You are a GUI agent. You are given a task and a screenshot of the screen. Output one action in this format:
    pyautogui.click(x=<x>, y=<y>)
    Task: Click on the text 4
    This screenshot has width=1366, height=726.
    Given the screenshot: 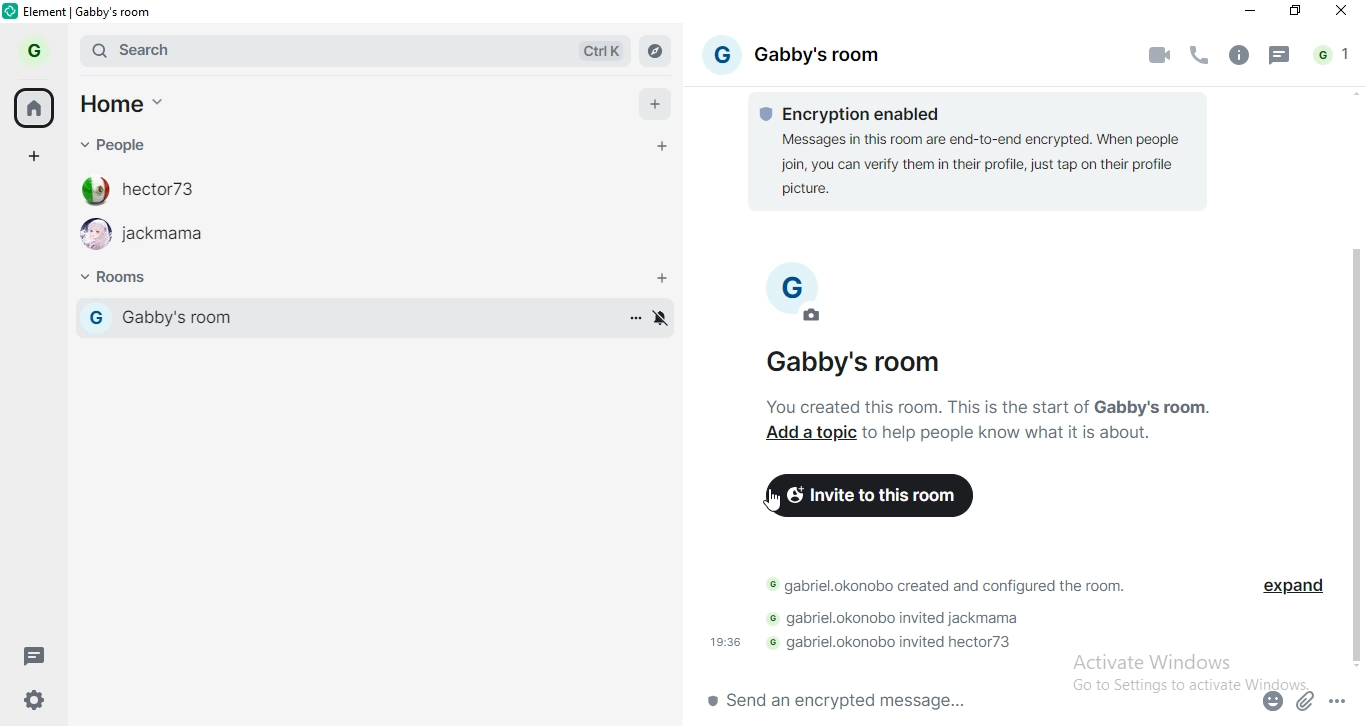 What is the action you would take?
    pyautogui.click(x=902, y=656)
    